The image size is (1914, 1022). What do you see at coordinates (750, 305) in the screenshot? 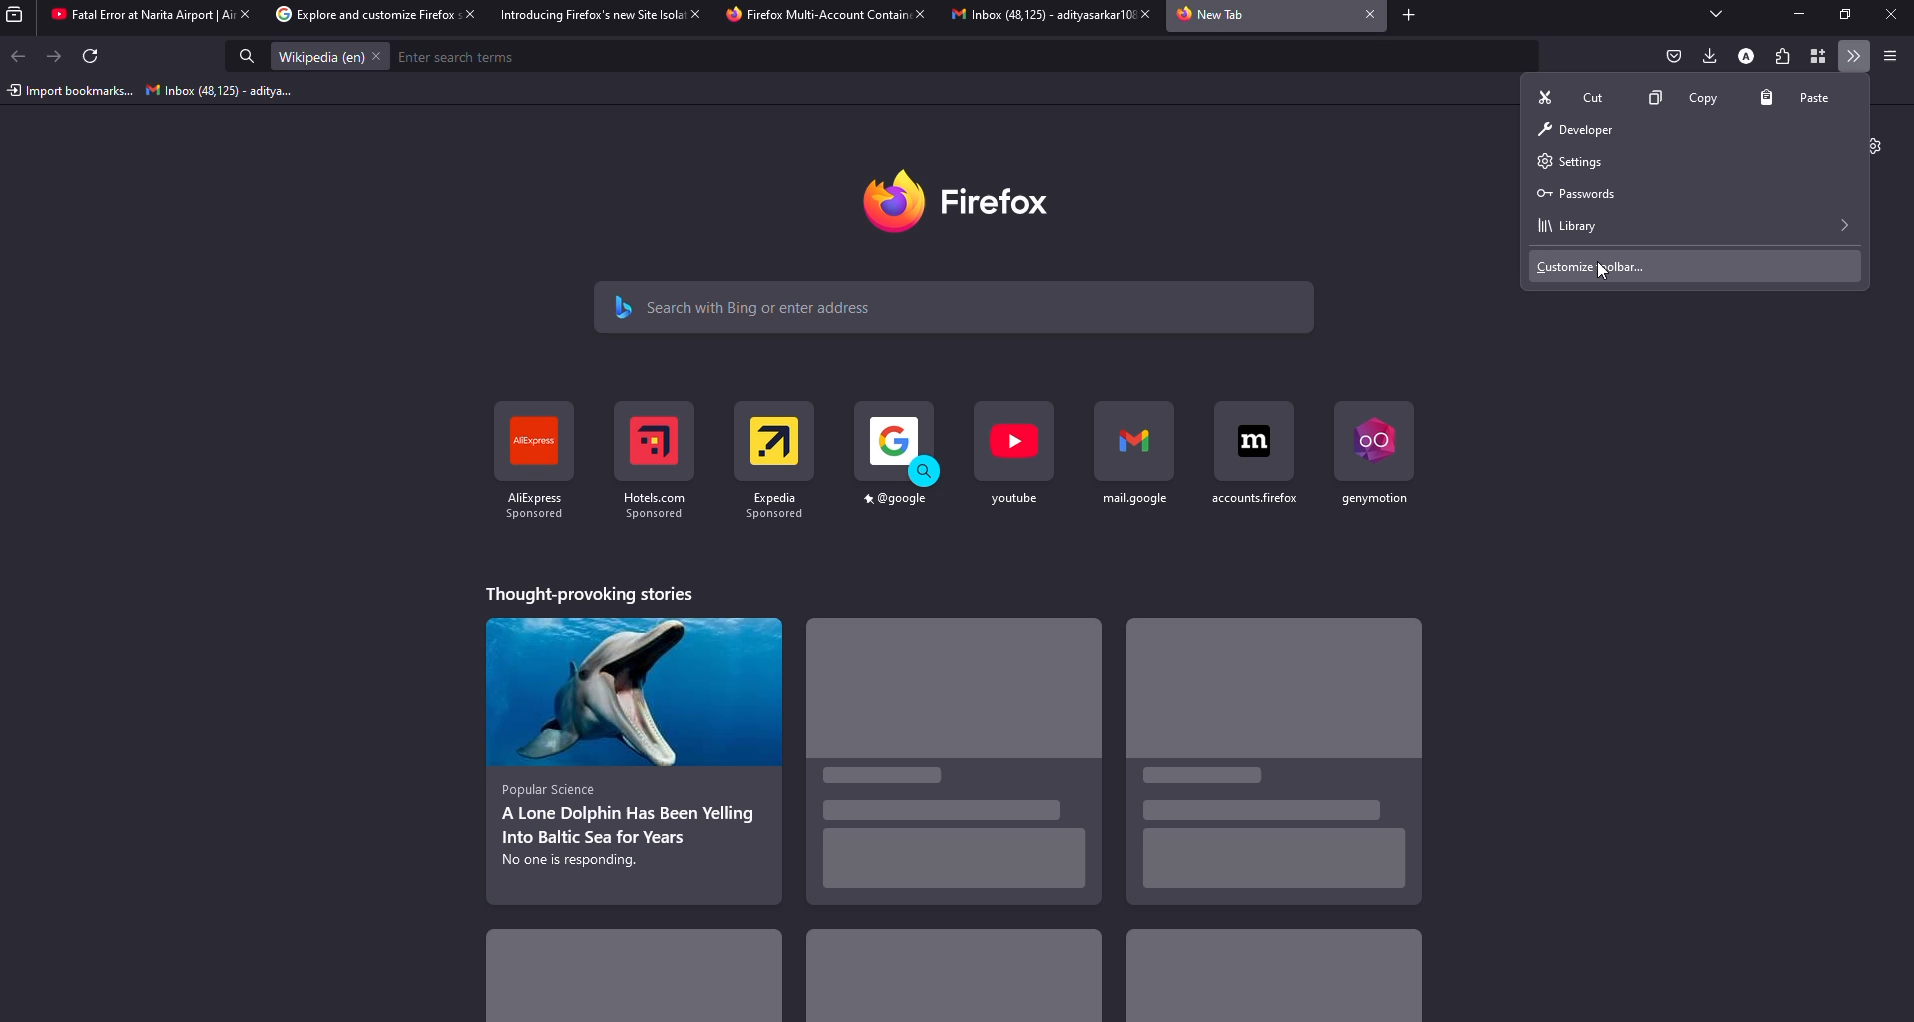
I see `search` at bounding box center [750, 305].